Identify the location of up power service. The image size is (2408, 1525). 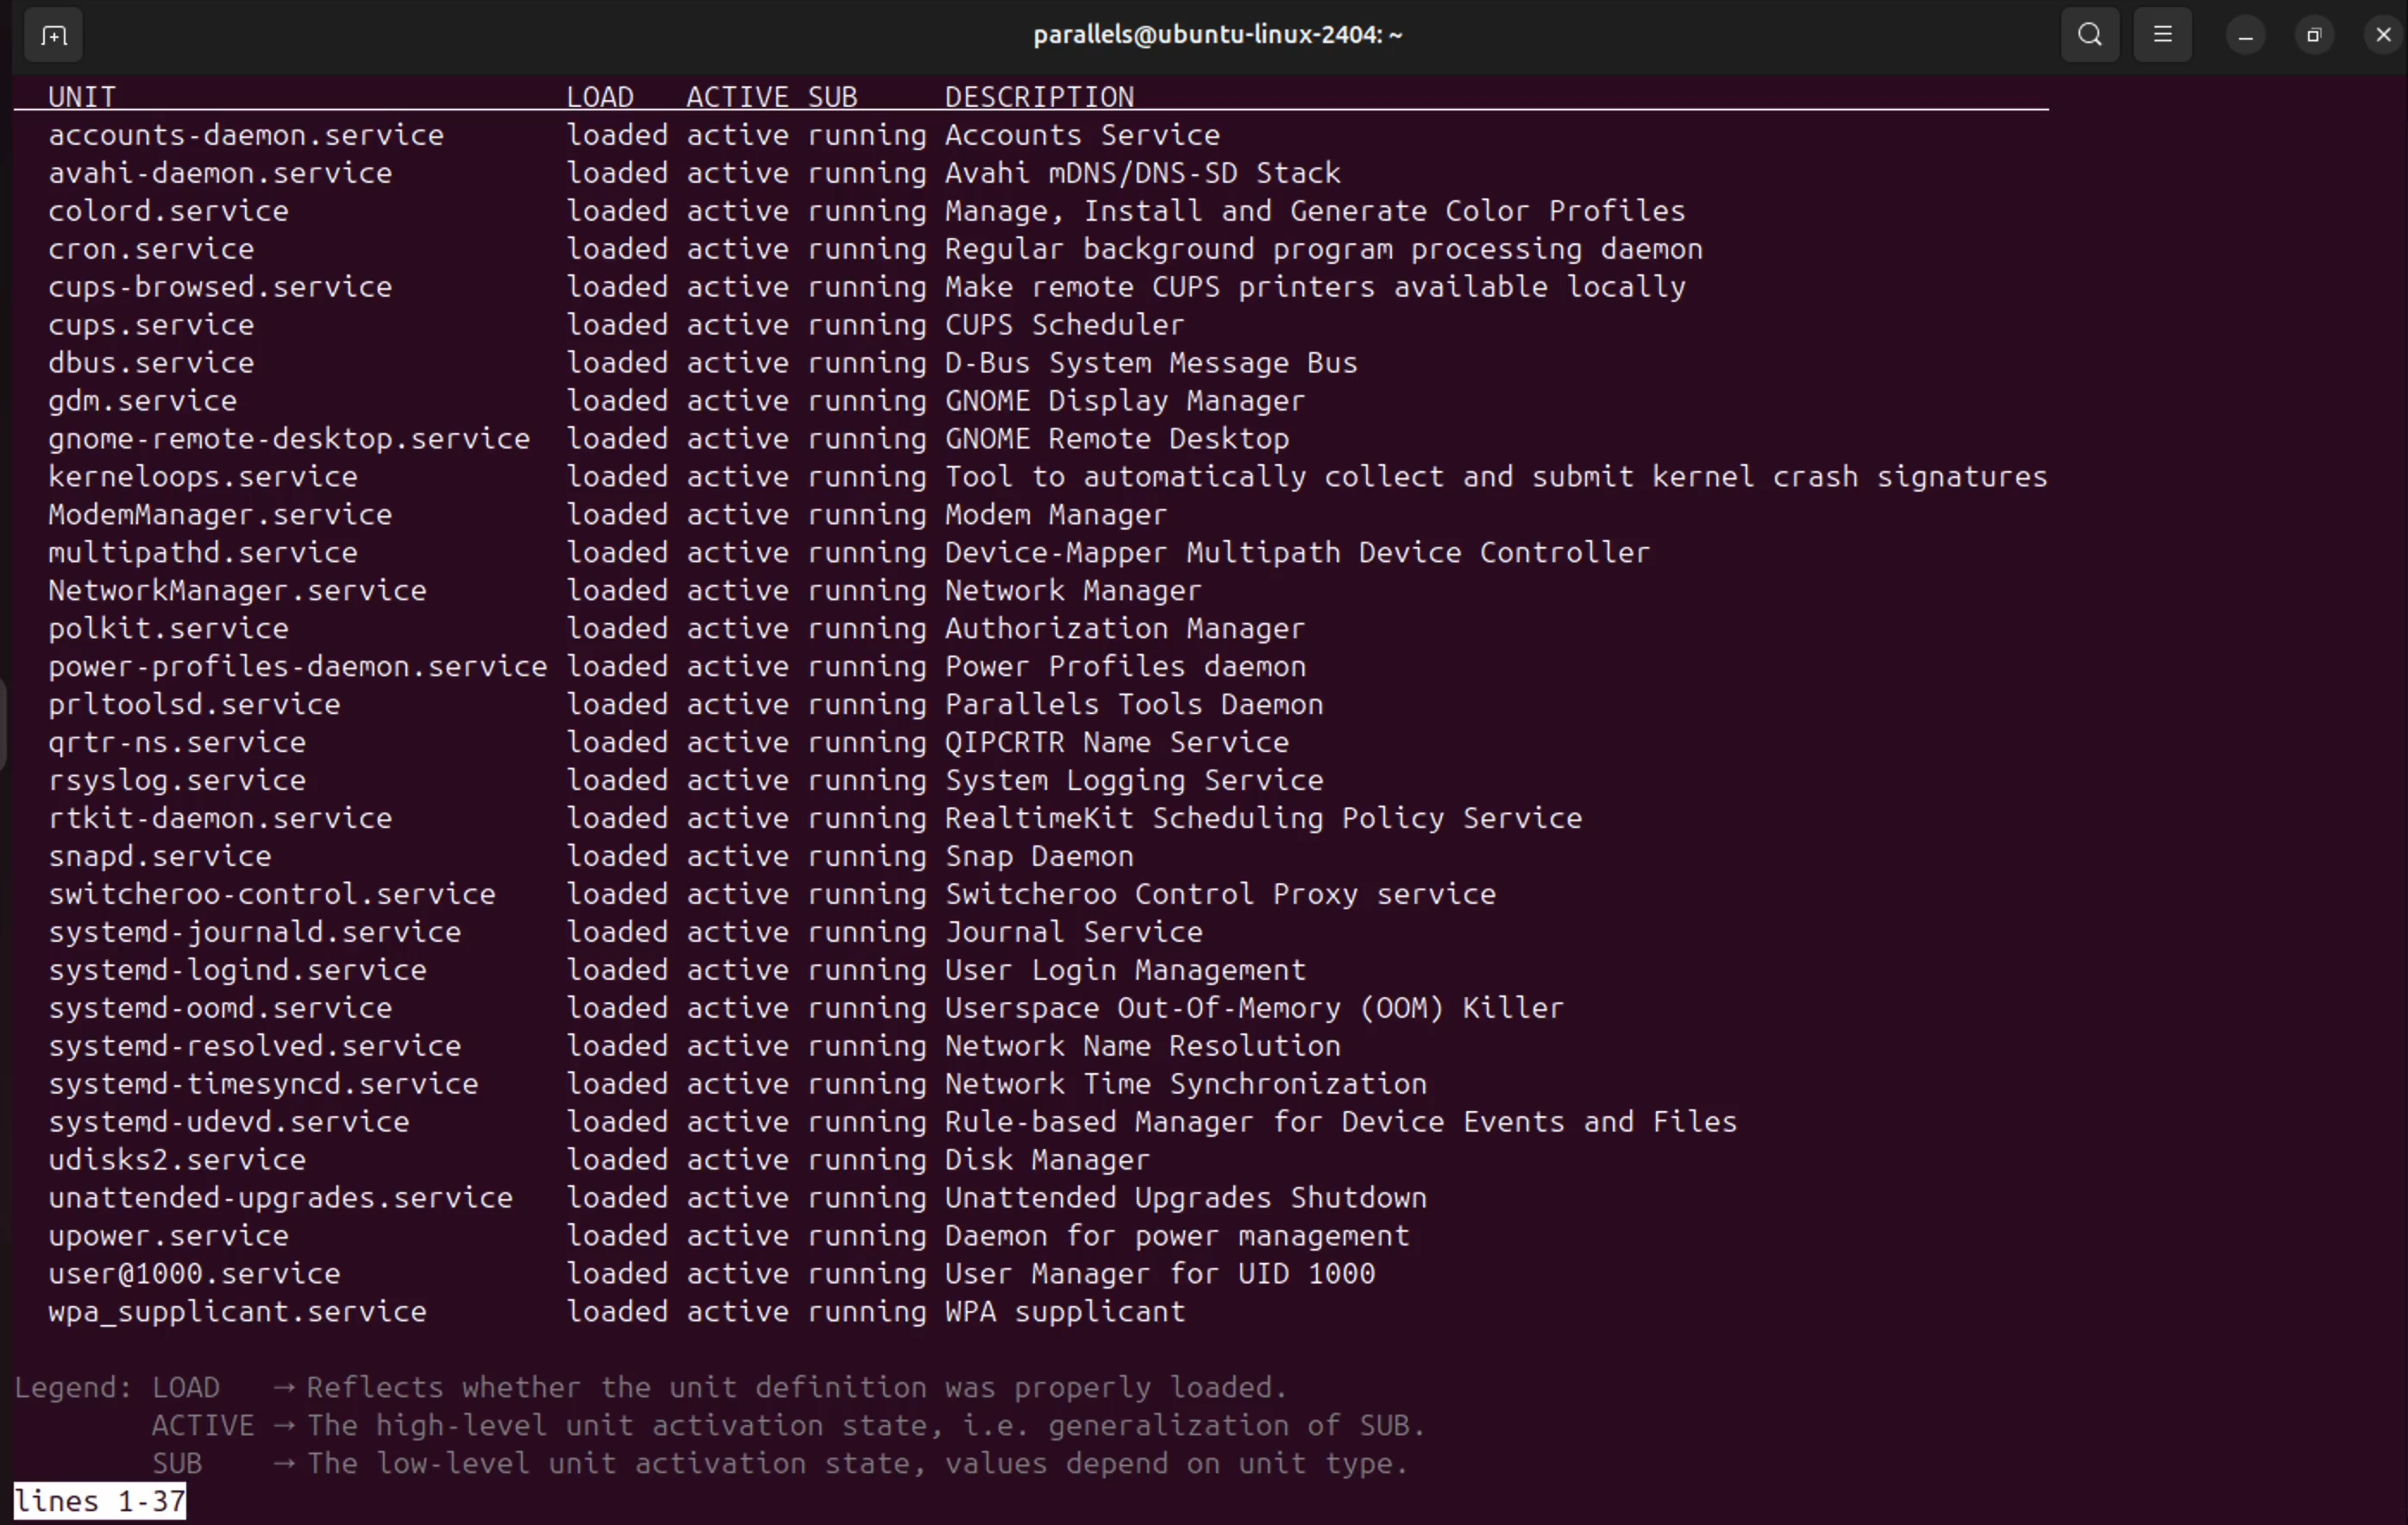
(211, 1239).